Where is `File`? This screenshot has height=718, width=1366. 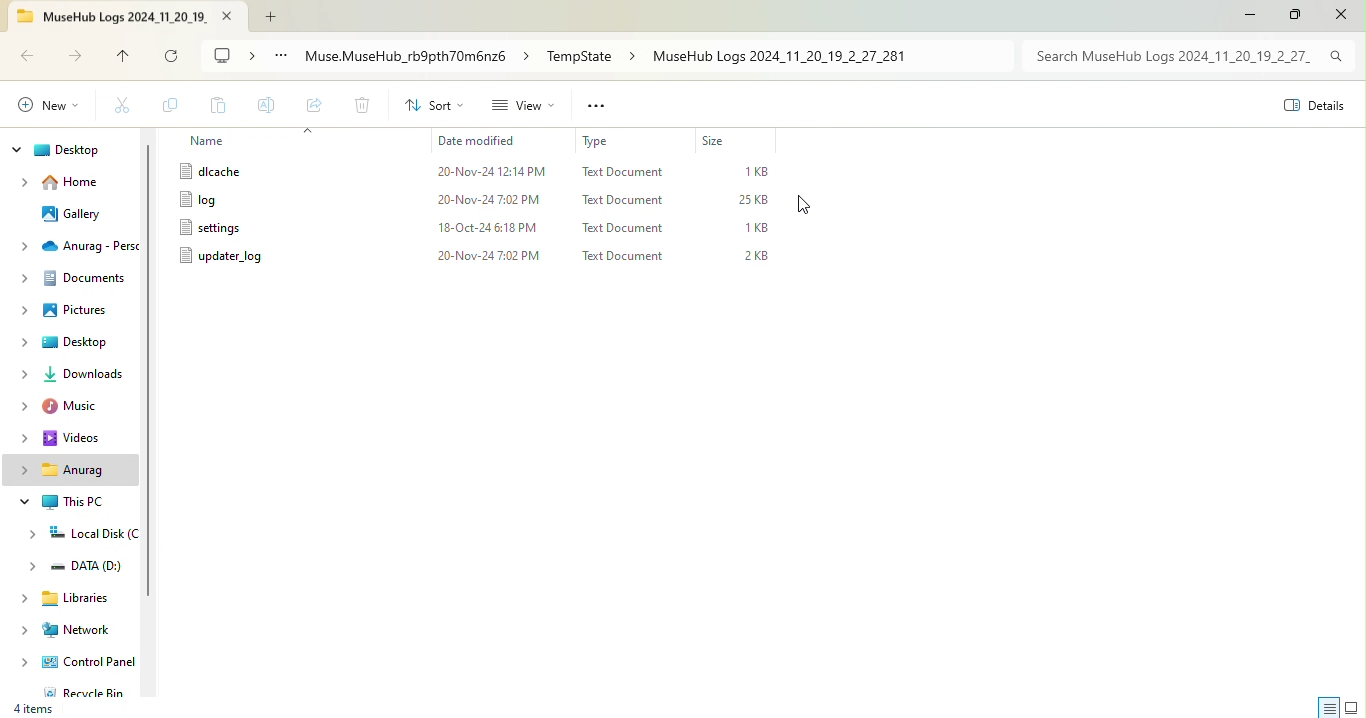
File is located at coordinates (470, 202).